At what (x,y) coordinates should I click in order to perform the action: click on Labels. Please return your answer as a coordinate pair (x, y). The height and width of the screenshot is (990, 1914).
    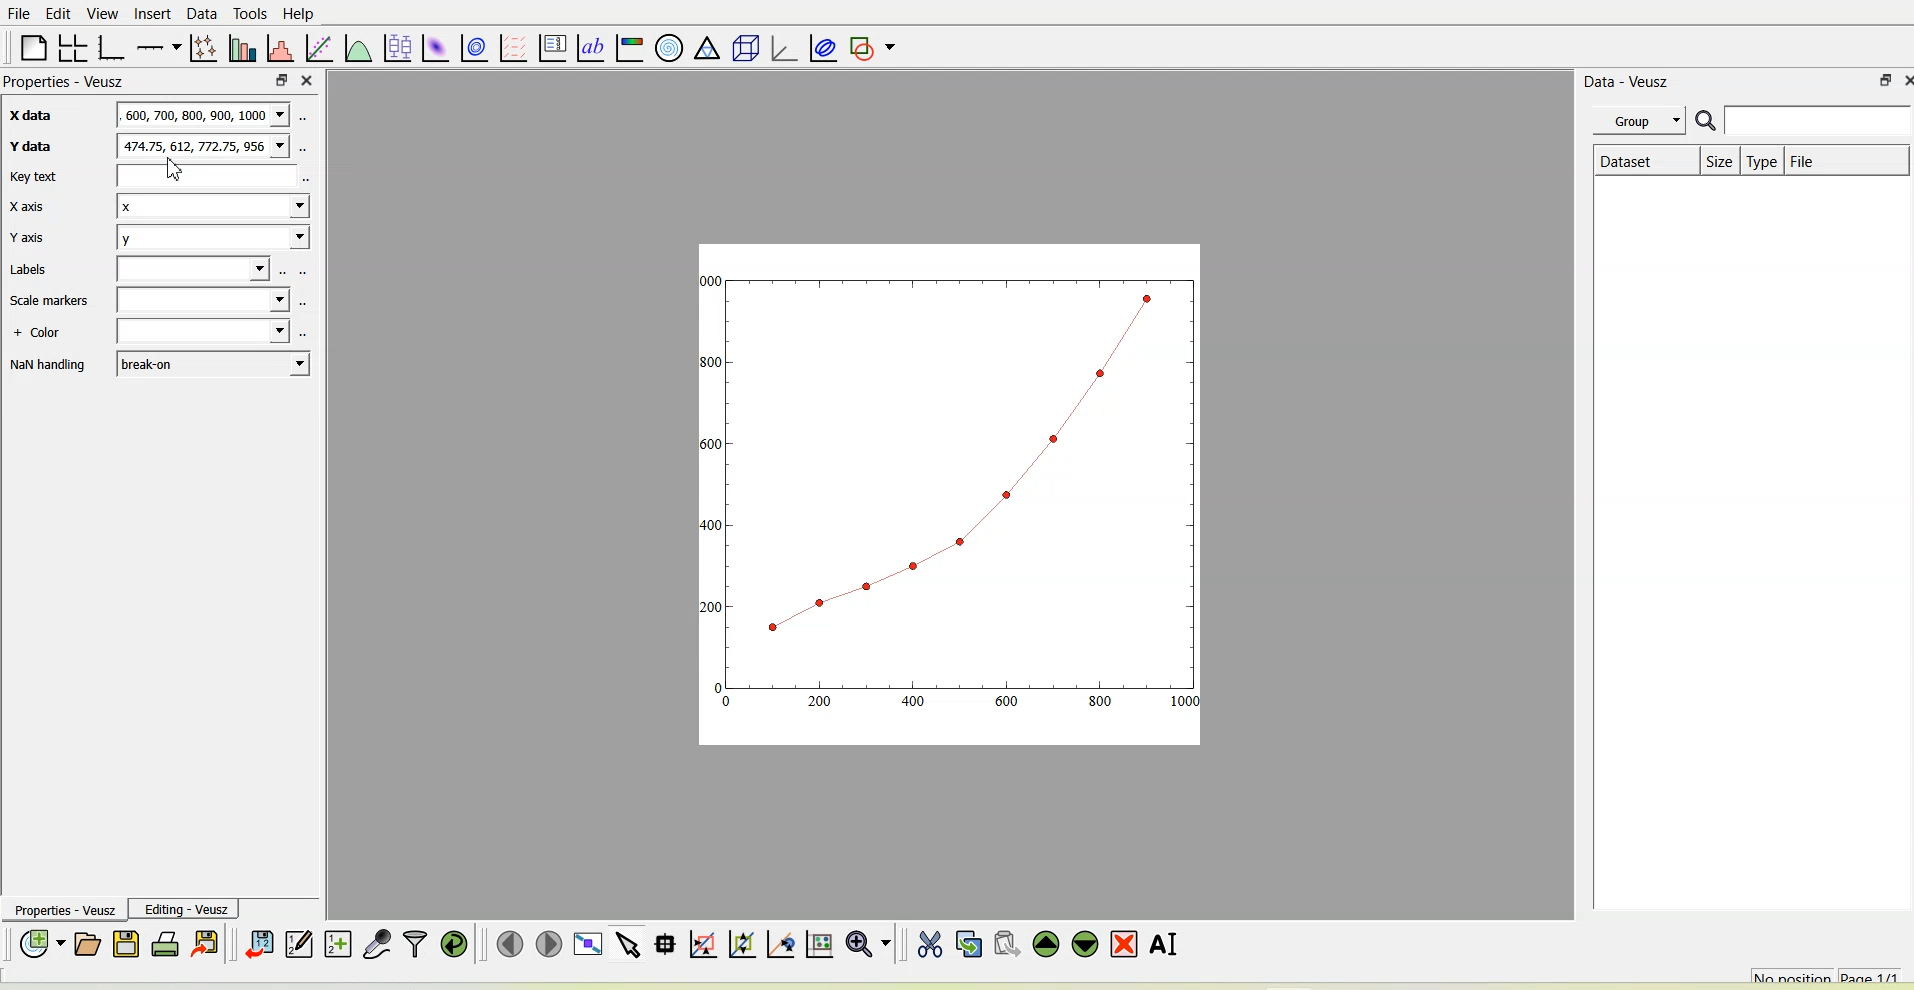
    Looking at the image, I should click on (29, 269).